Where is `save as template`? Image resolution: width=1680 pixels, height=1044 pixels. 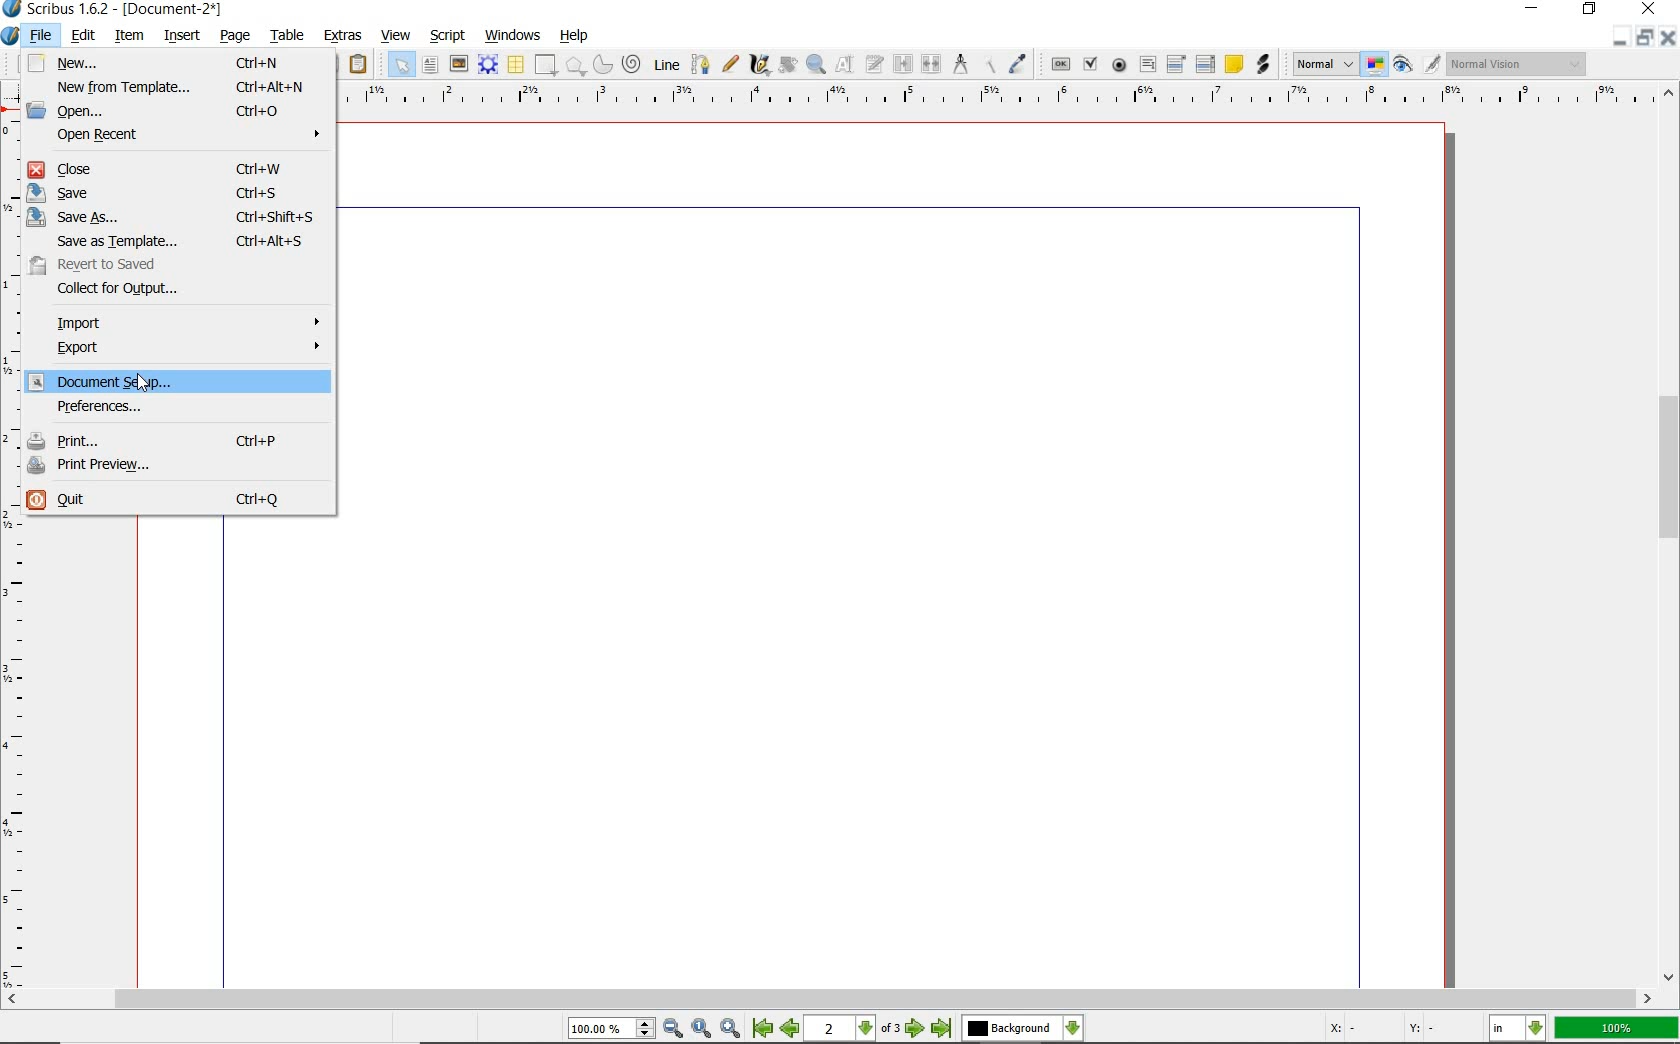
save as template is located at coordinates (180, 239).